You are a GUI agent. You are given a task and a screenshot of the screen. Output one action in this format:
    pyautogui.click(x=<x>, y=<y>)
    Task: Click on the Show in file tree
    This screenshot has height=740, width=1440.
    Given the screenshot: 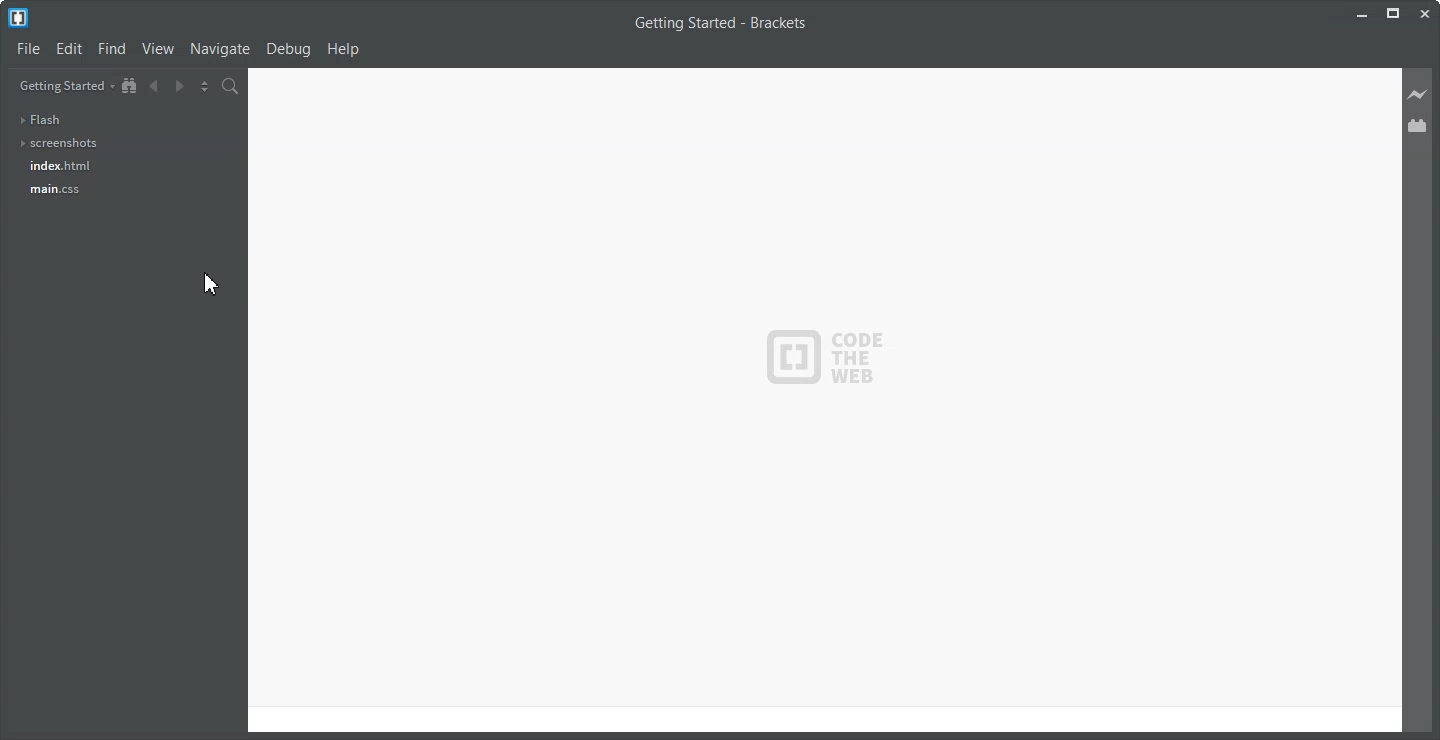 What is the action you would take?
    pyautogui.click(x=130, y=86)
    